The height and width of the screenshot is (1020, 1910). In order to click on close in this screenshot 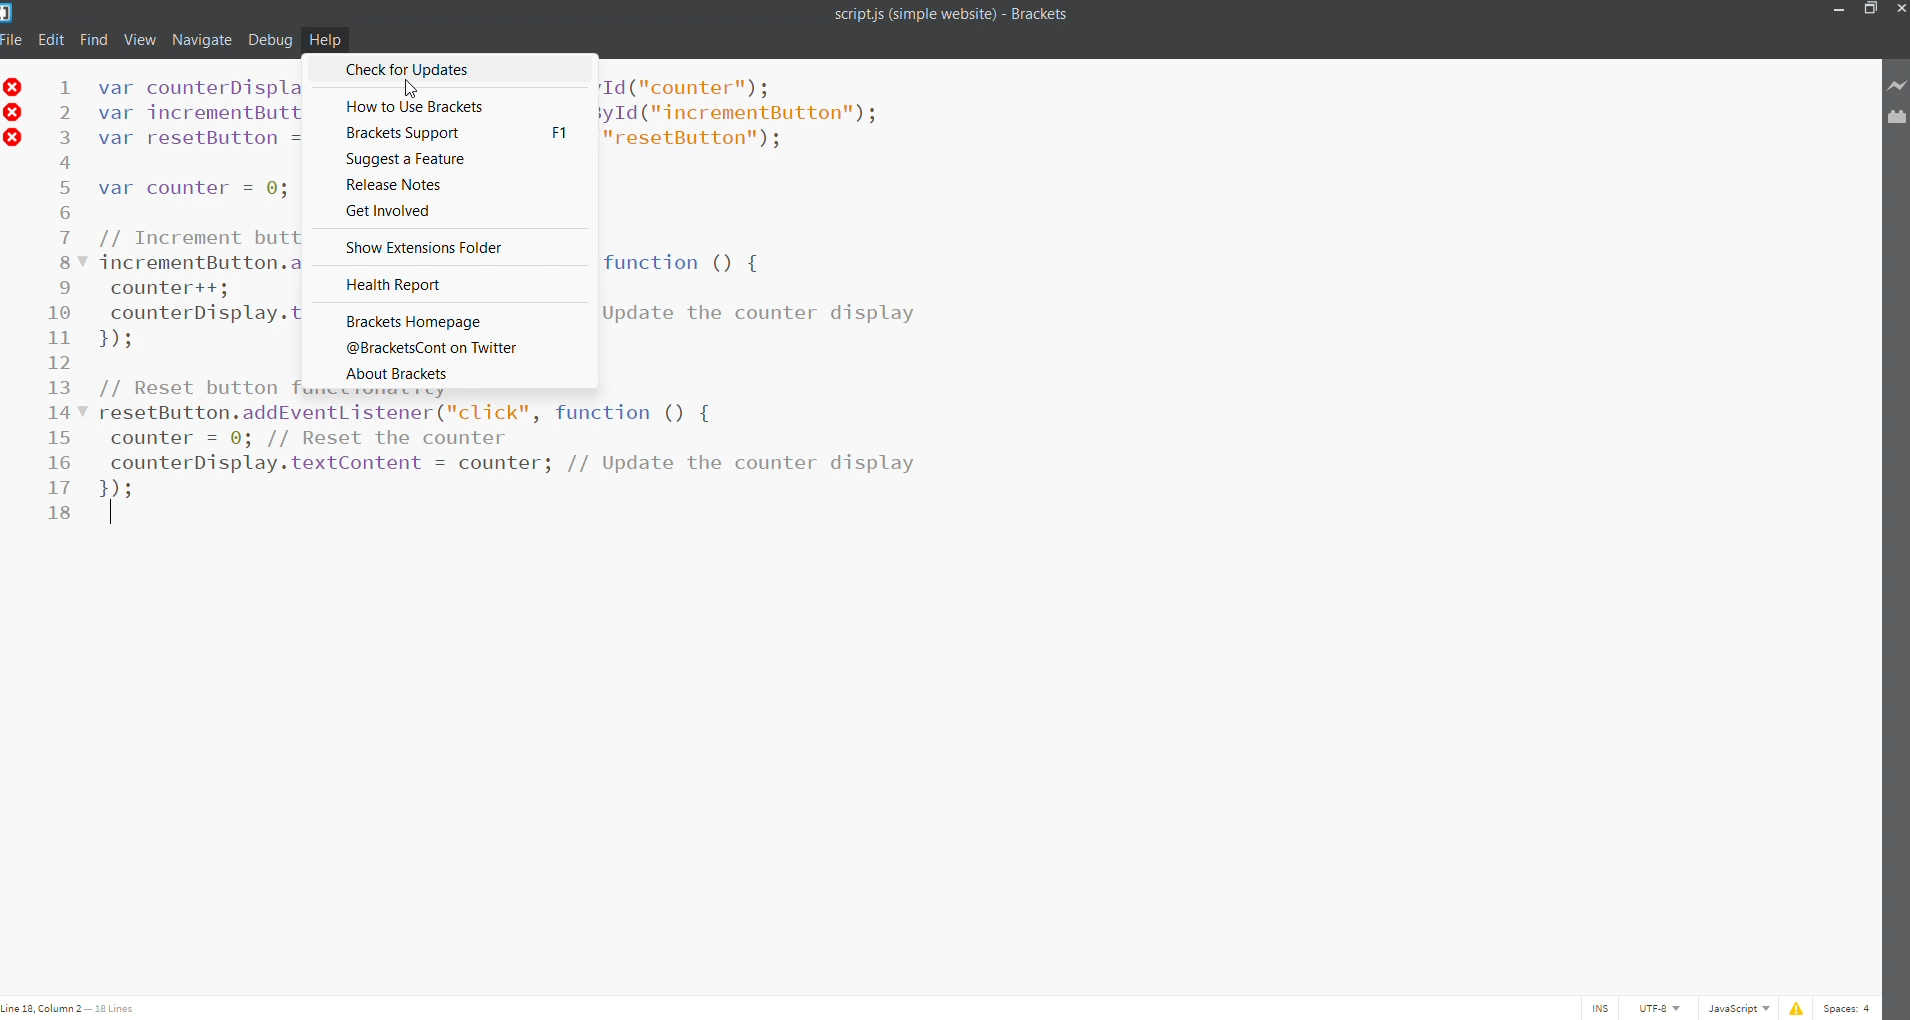, I will do `click(1898, 9)`.